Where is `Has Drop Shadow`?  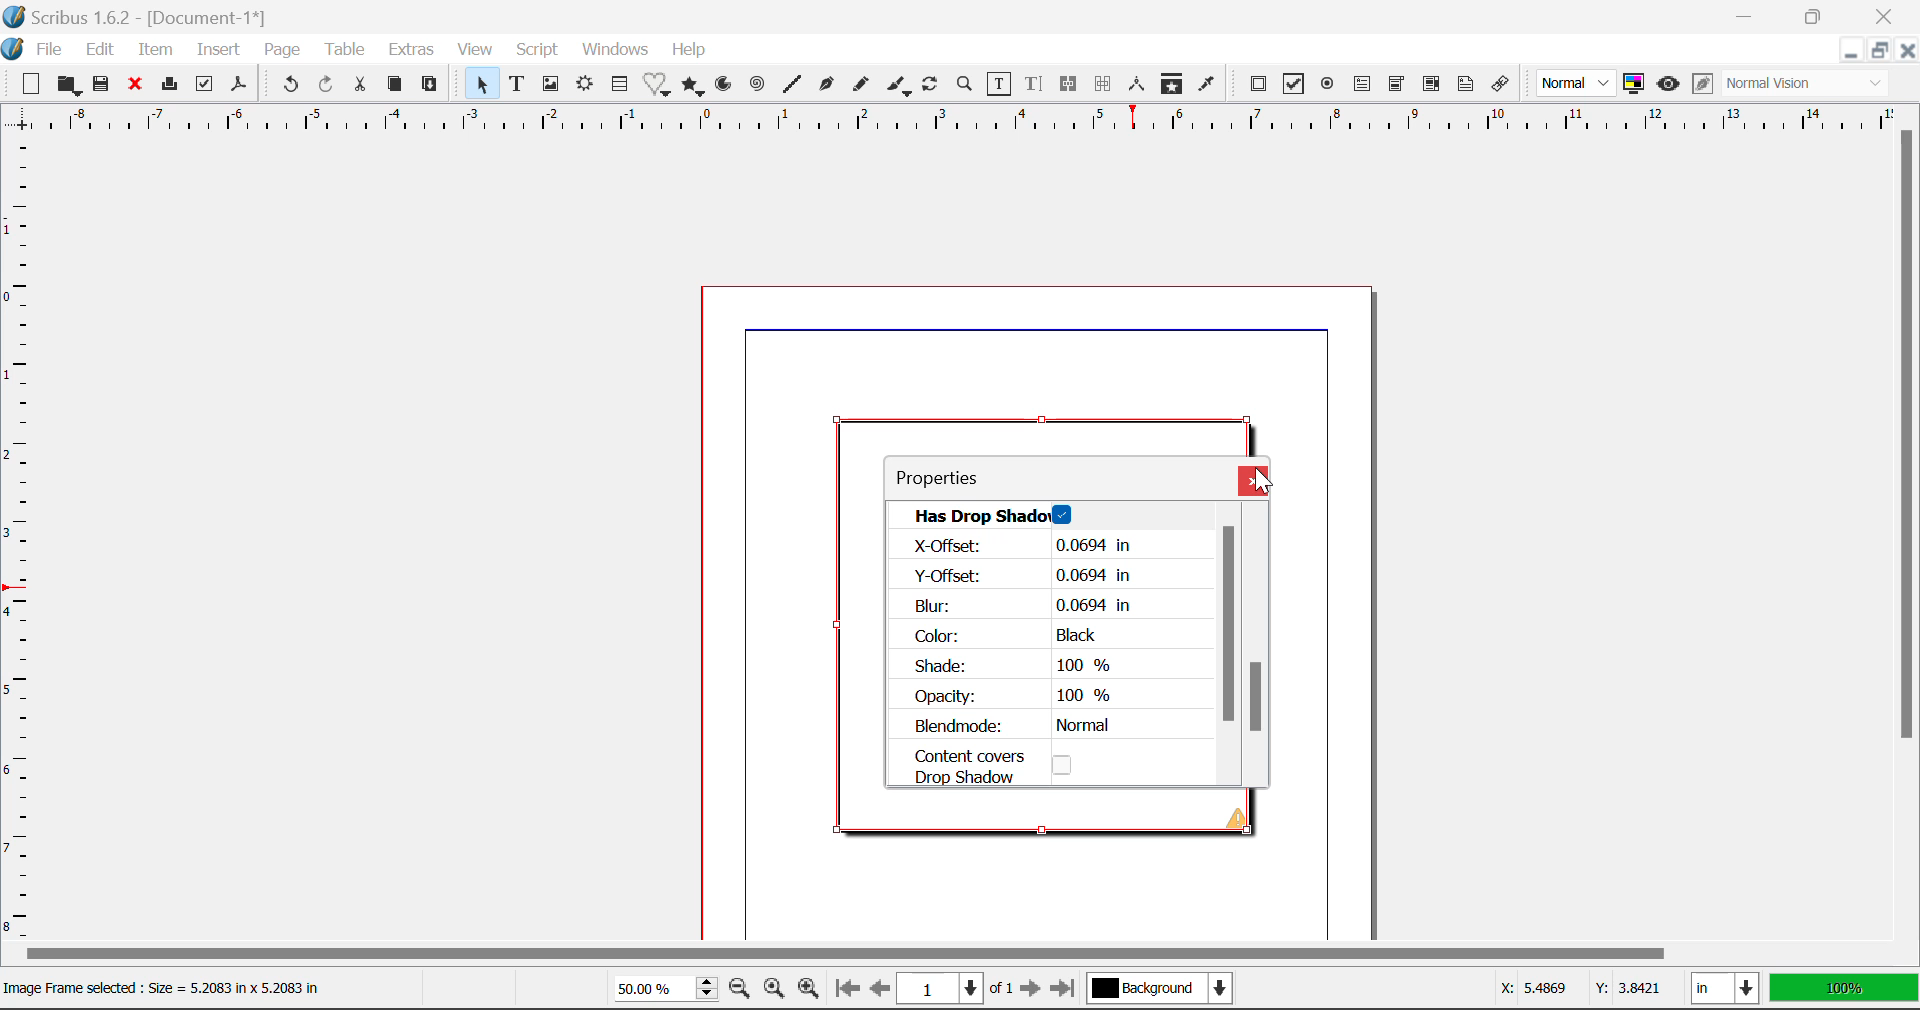 Has Drop Shadow is located at coordinates (1054, 516).